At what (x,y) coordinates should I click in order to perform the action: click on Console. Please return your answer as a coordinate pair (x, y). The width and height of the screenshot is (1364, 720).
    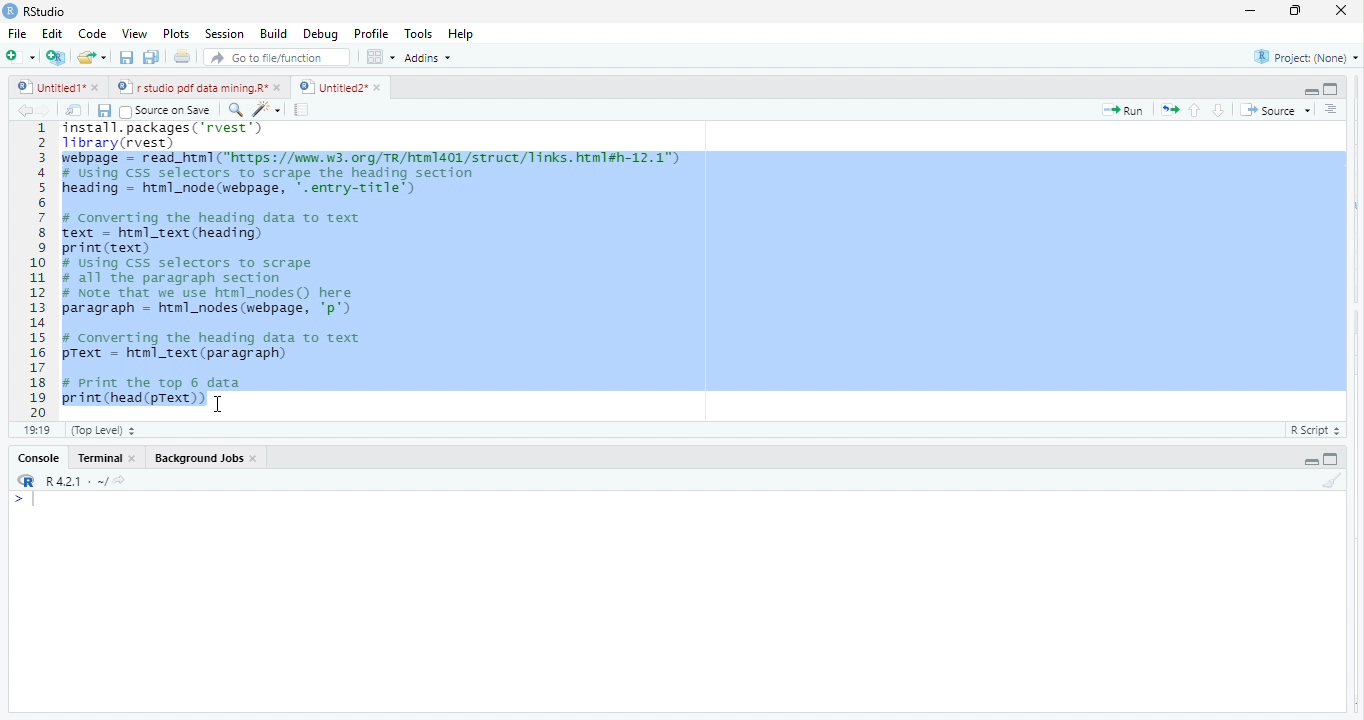
    Looking at the image, I should click on (38, 459).